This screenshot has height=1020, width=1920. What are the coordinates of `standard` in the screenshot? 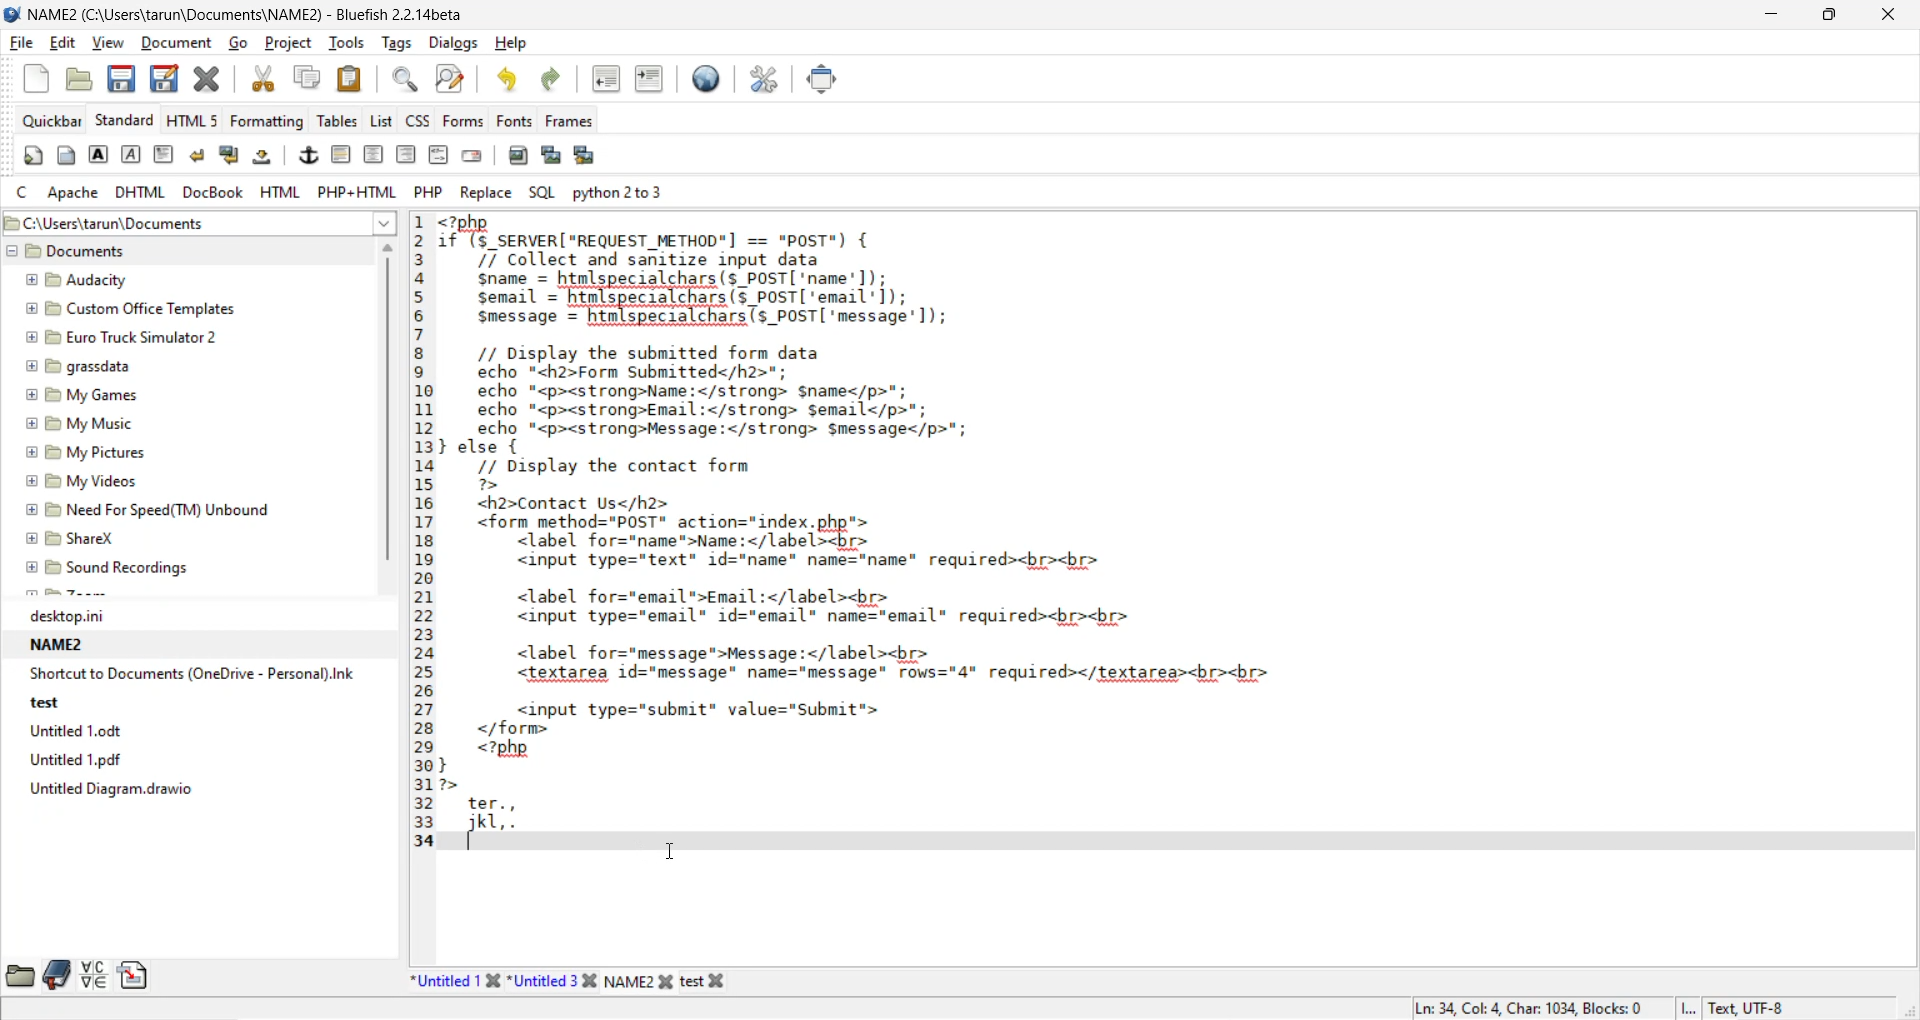 It's located at (126, 120).